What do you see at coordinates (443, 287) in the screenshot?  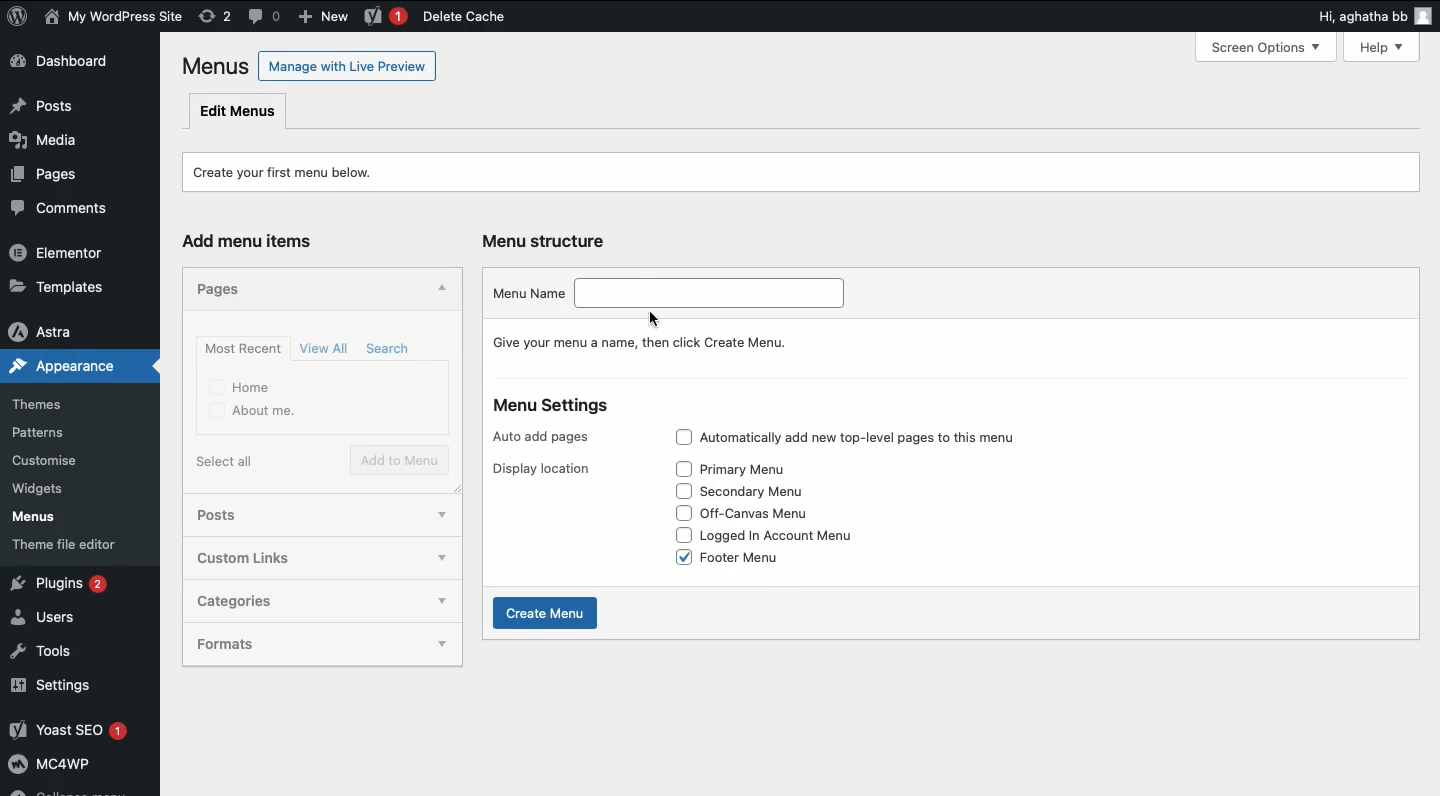 I see `Hide` at bounding box center [443, 287].